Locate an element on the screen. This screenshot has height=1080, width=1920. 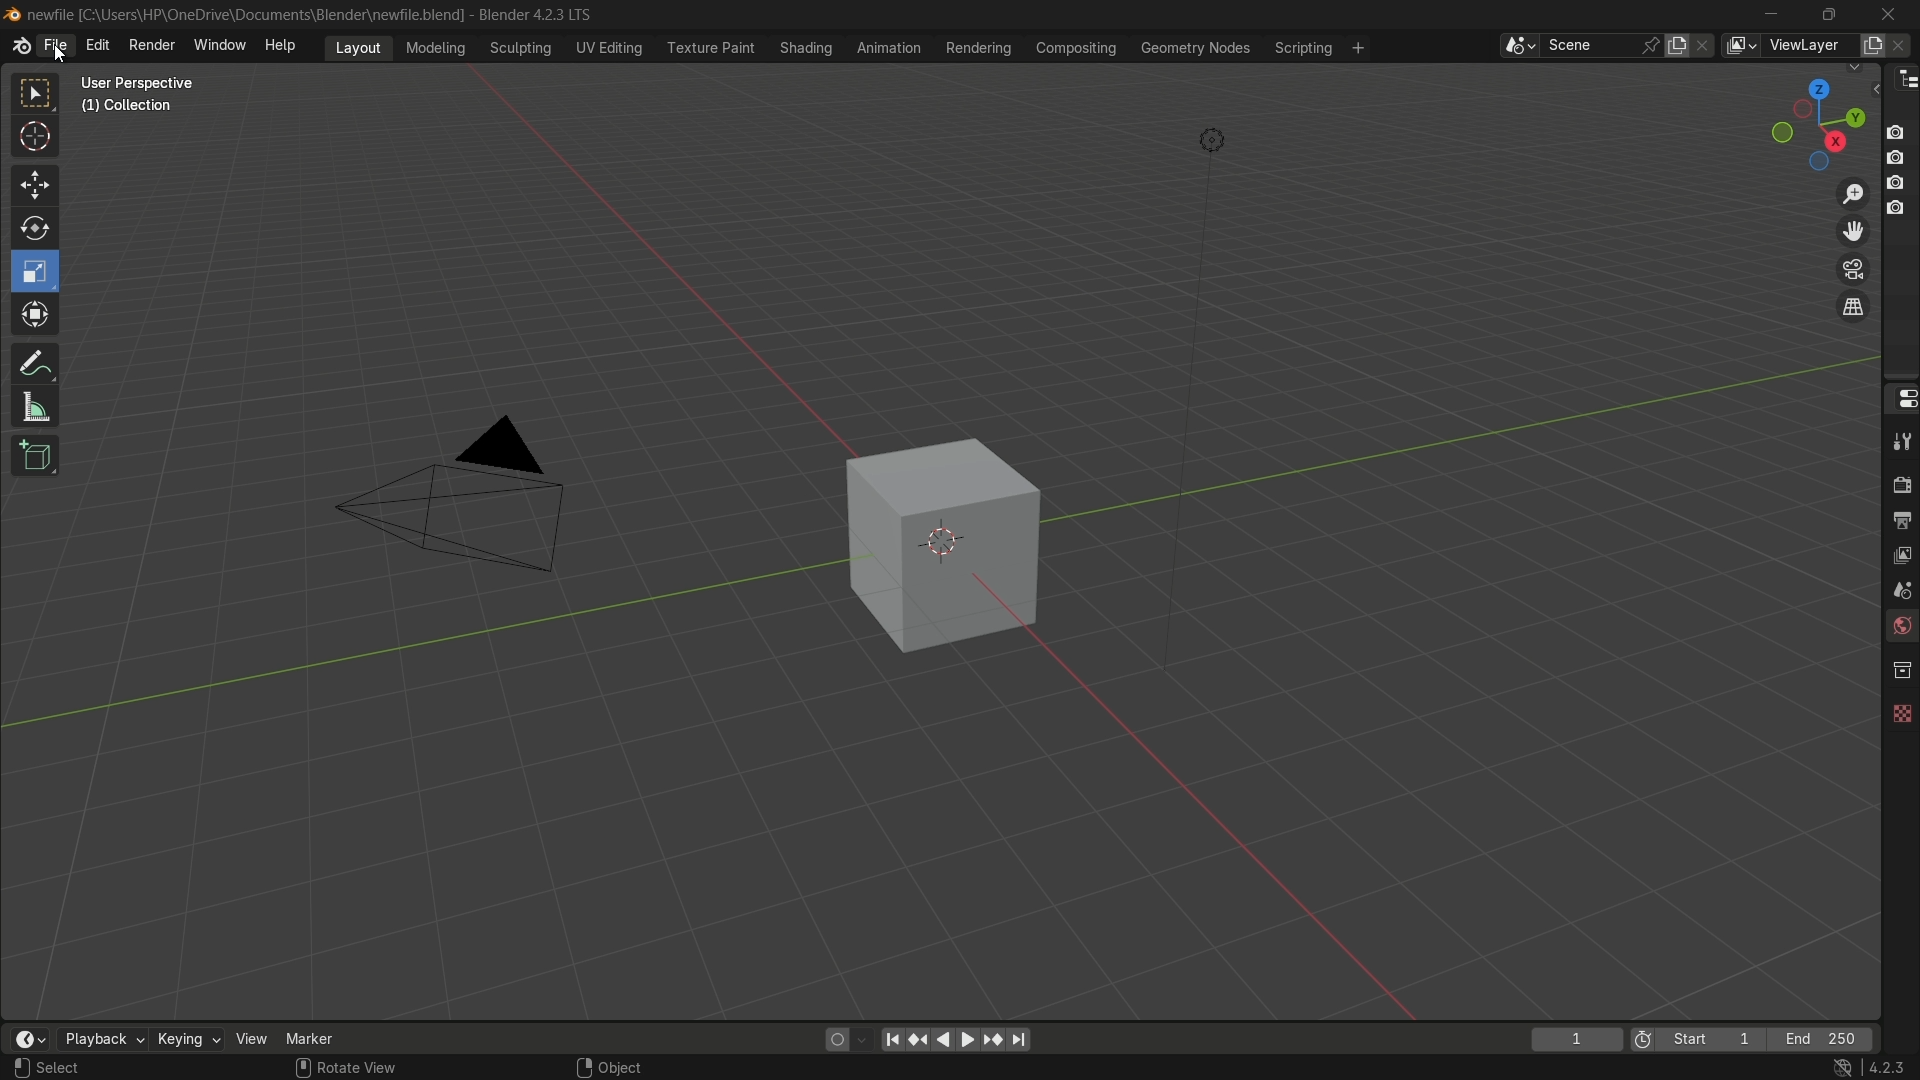
edit menu is located at coordinates (97, 45).